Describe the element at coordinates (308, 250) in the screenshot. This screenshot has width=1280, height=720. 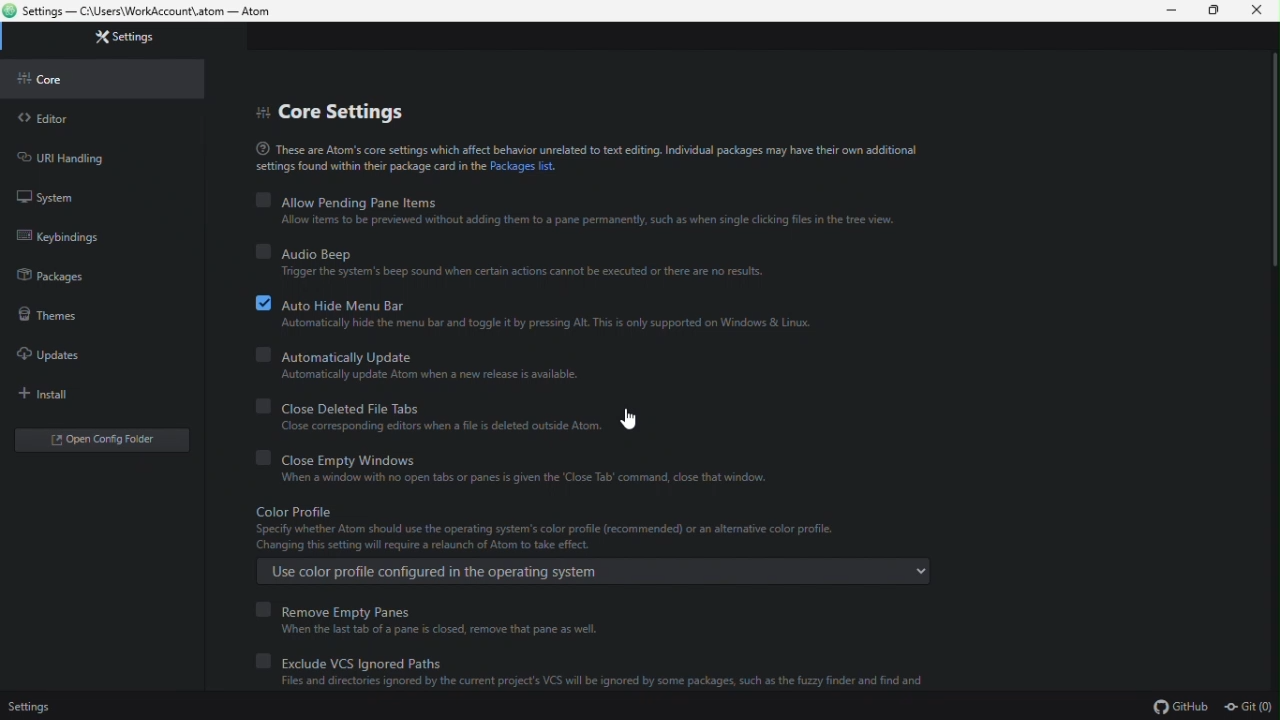
I see `Audio beep` at that location.